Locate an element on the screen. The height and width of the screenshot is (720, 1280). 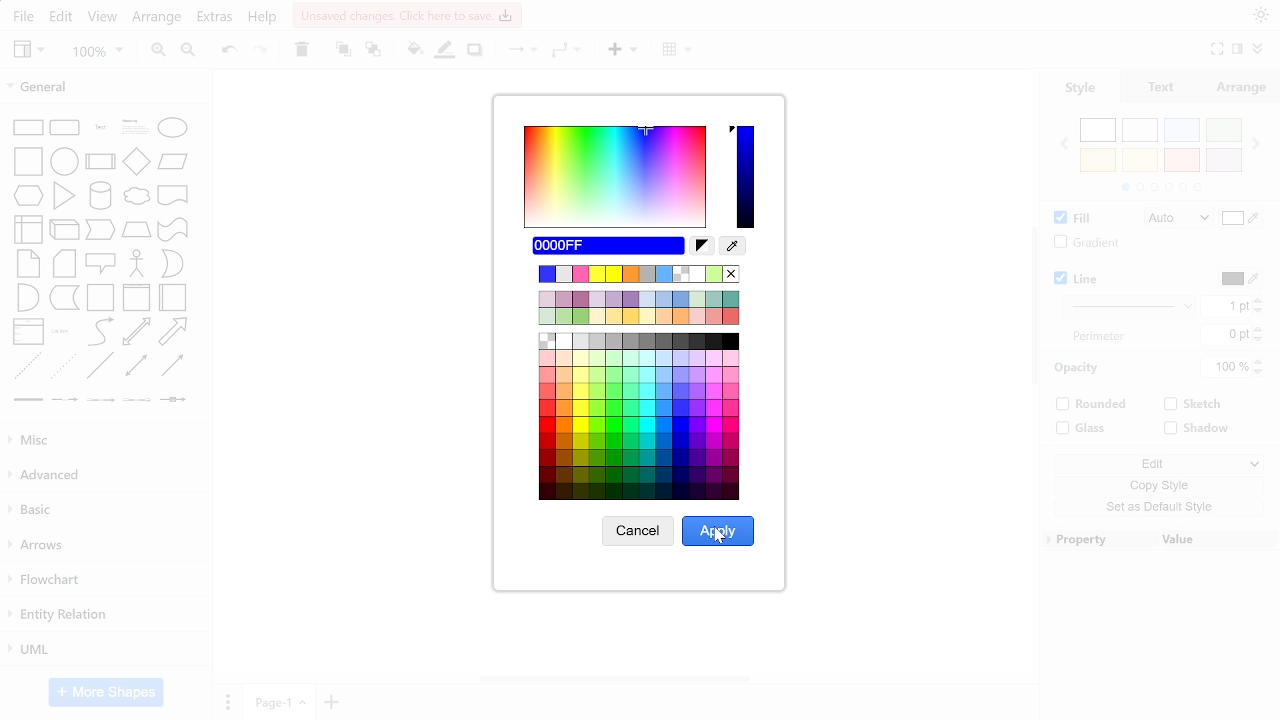
misc is located at coordinates (102, 439).